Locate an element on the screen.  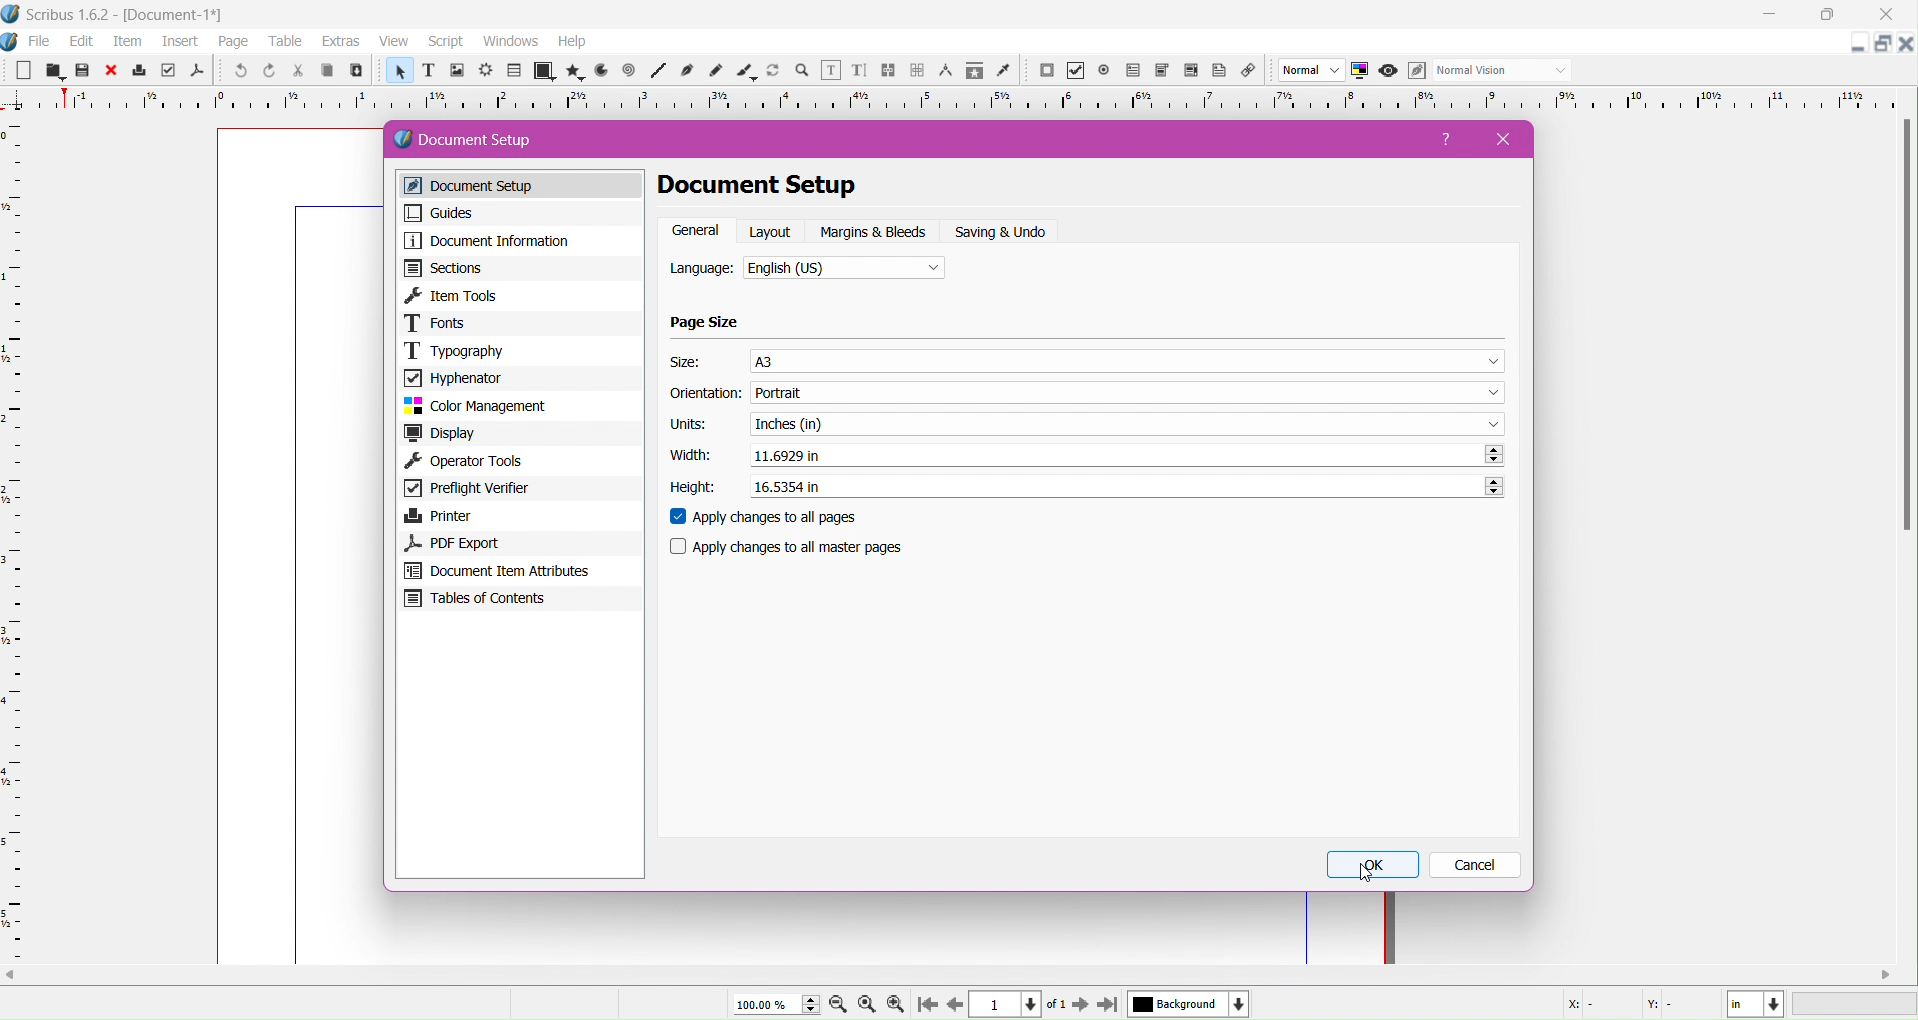
open is located at coordinates (51, 71).